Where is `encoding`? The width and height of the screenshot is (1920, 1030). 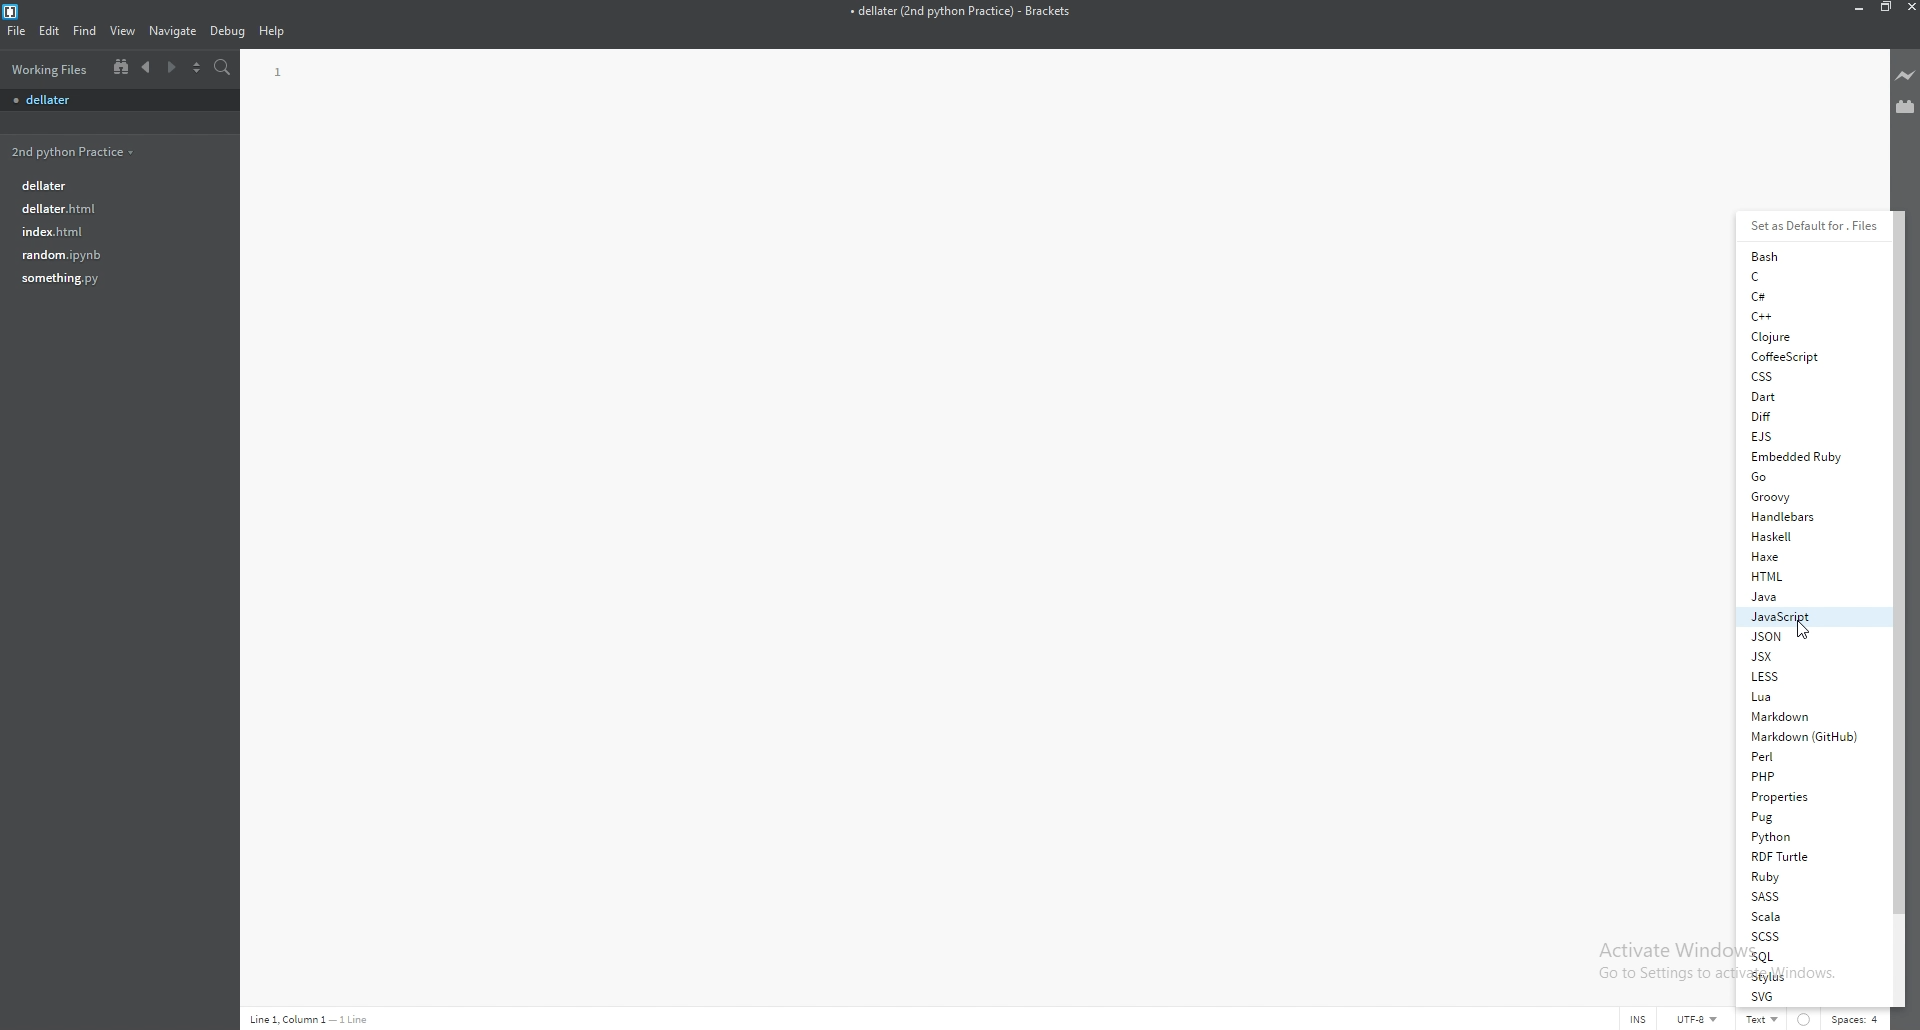 encoding is located at coordinates (1699, 1019).